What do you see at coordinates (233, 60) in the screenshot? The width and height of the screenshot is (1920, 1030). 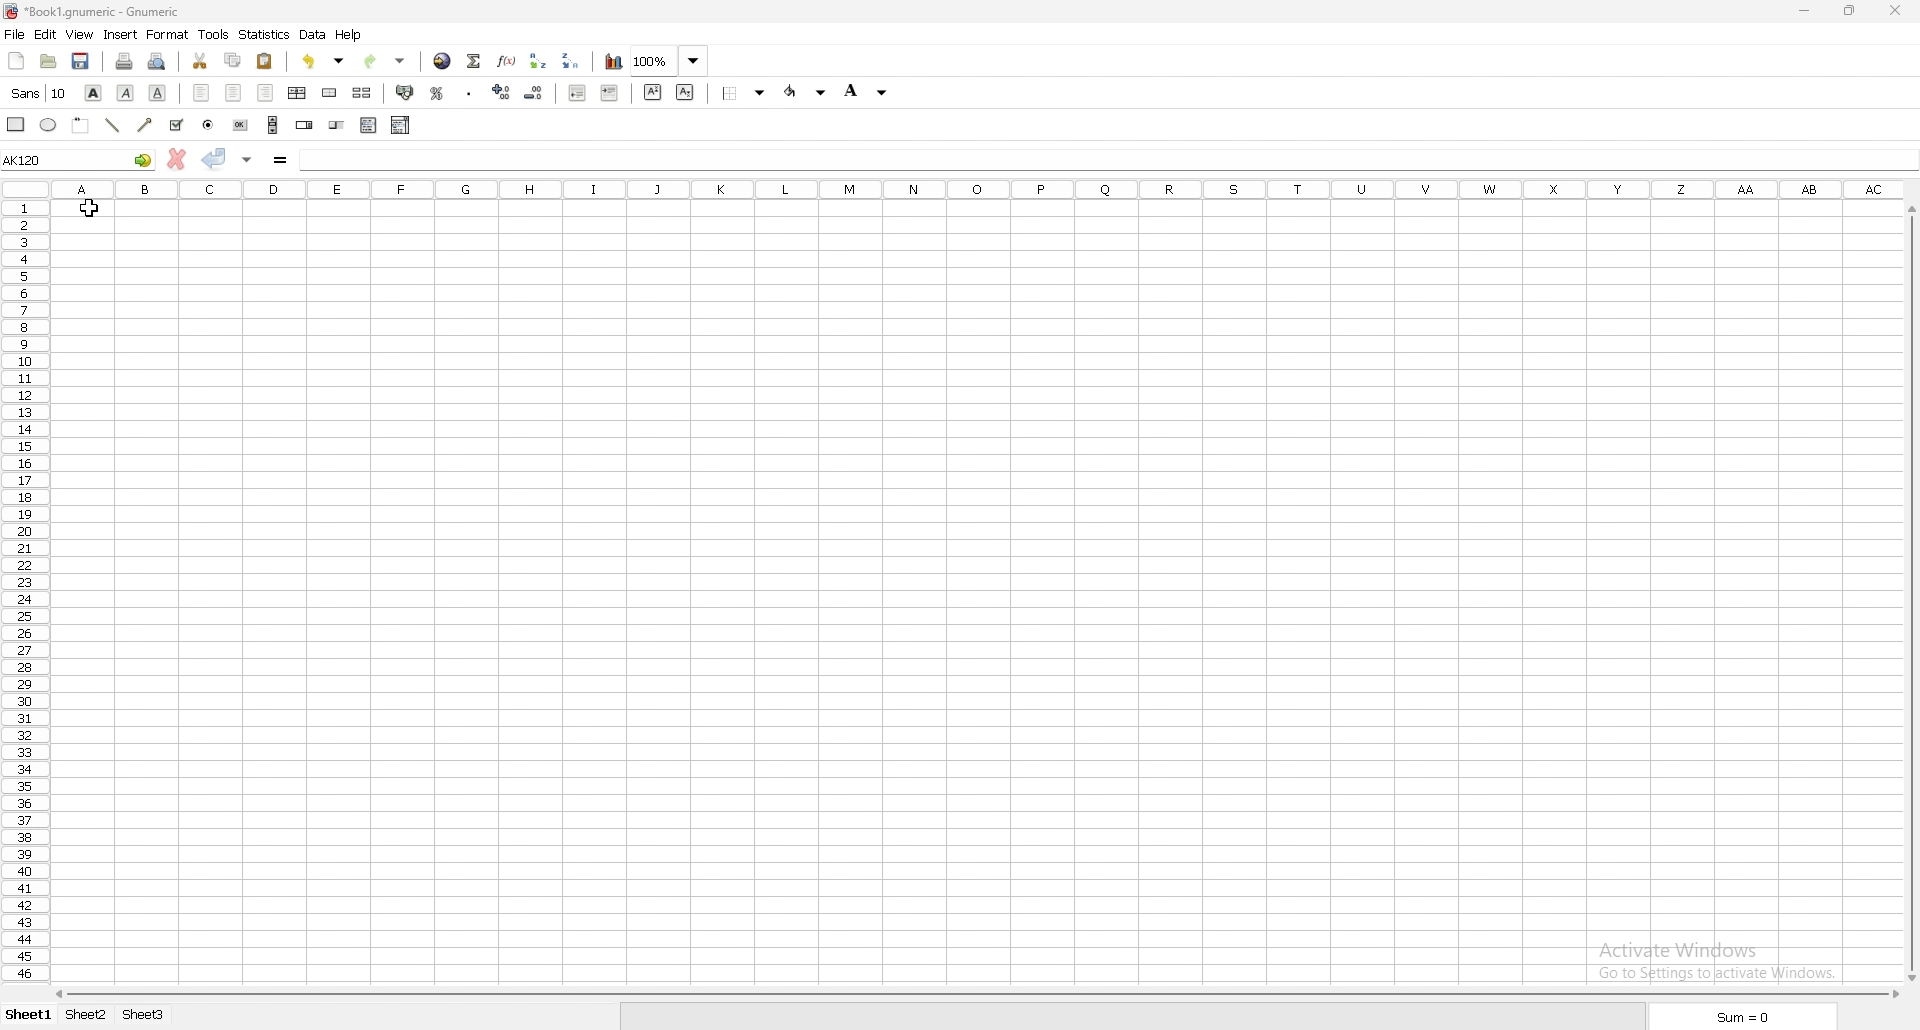 I see `copy` at bounding box center [233, 60].